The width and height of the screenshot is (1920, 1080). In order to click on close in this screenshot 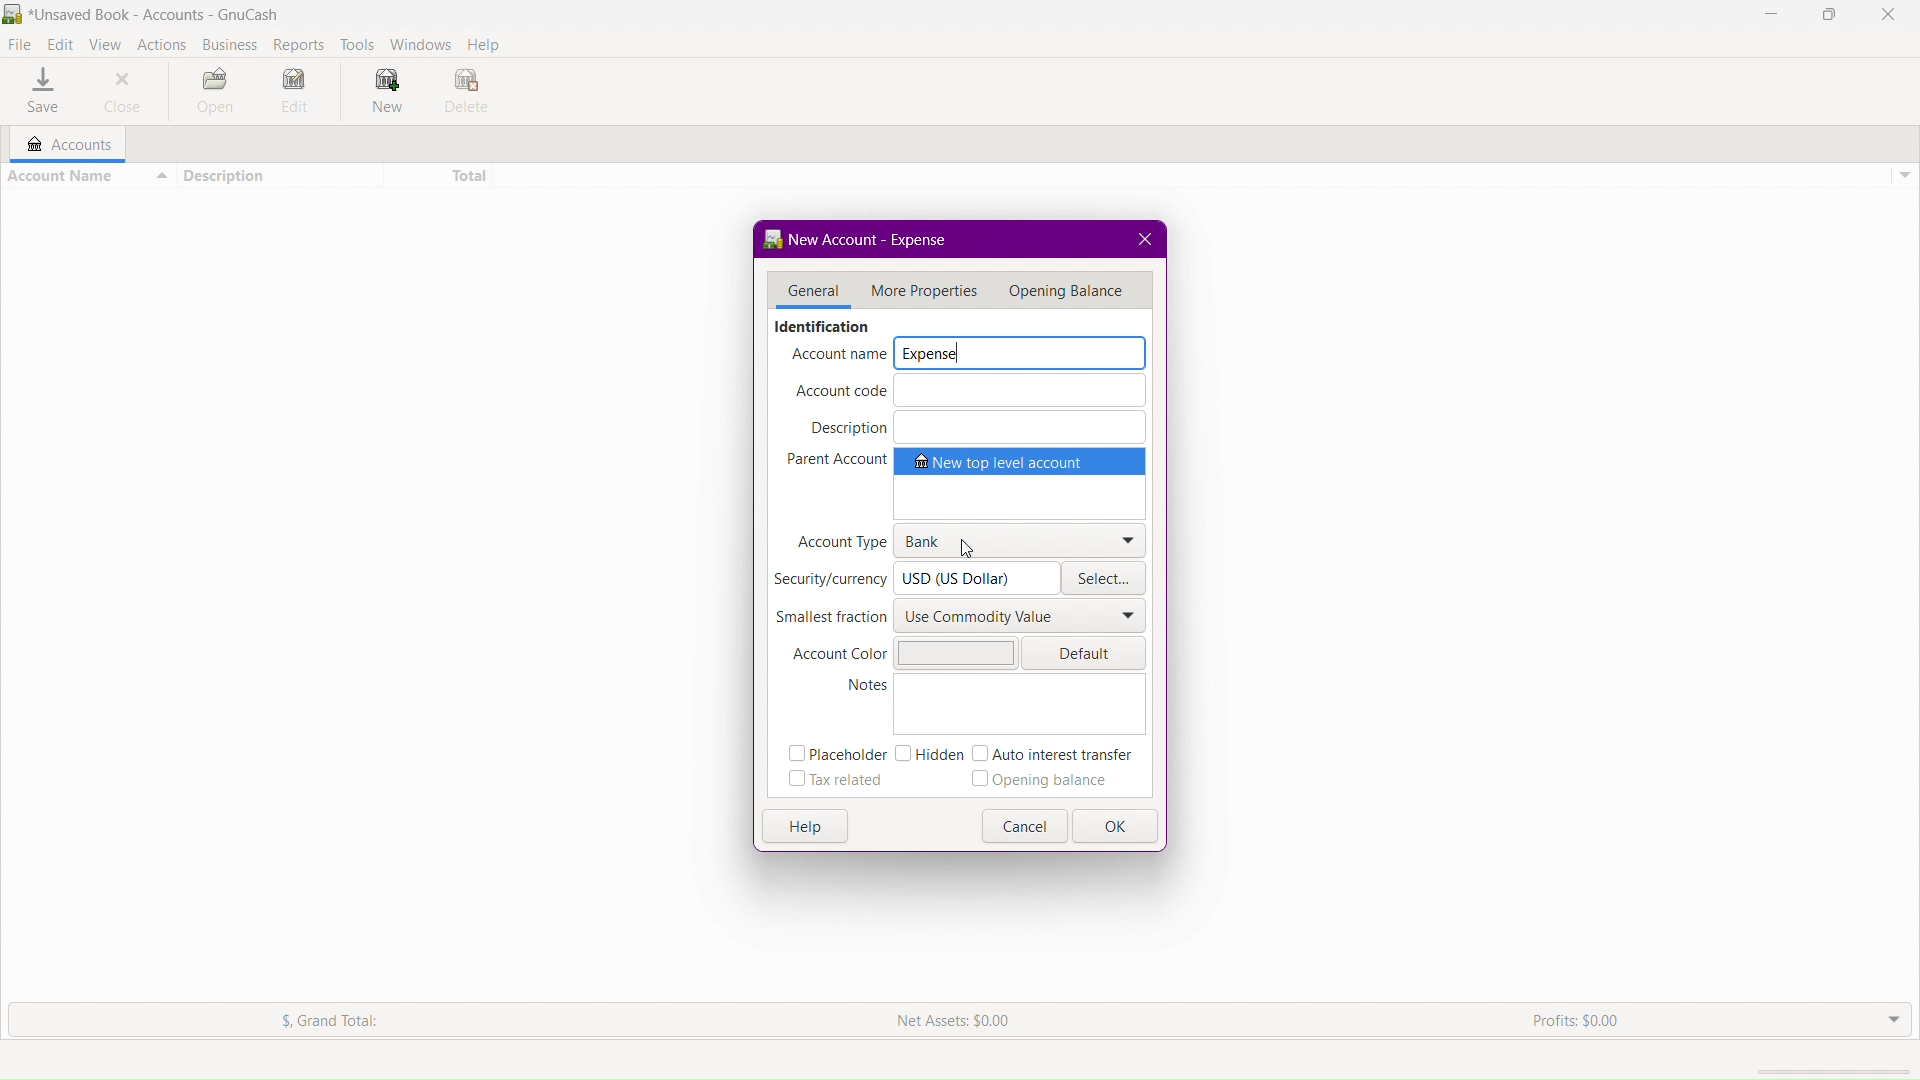, I will do `click(1148, 236)`.